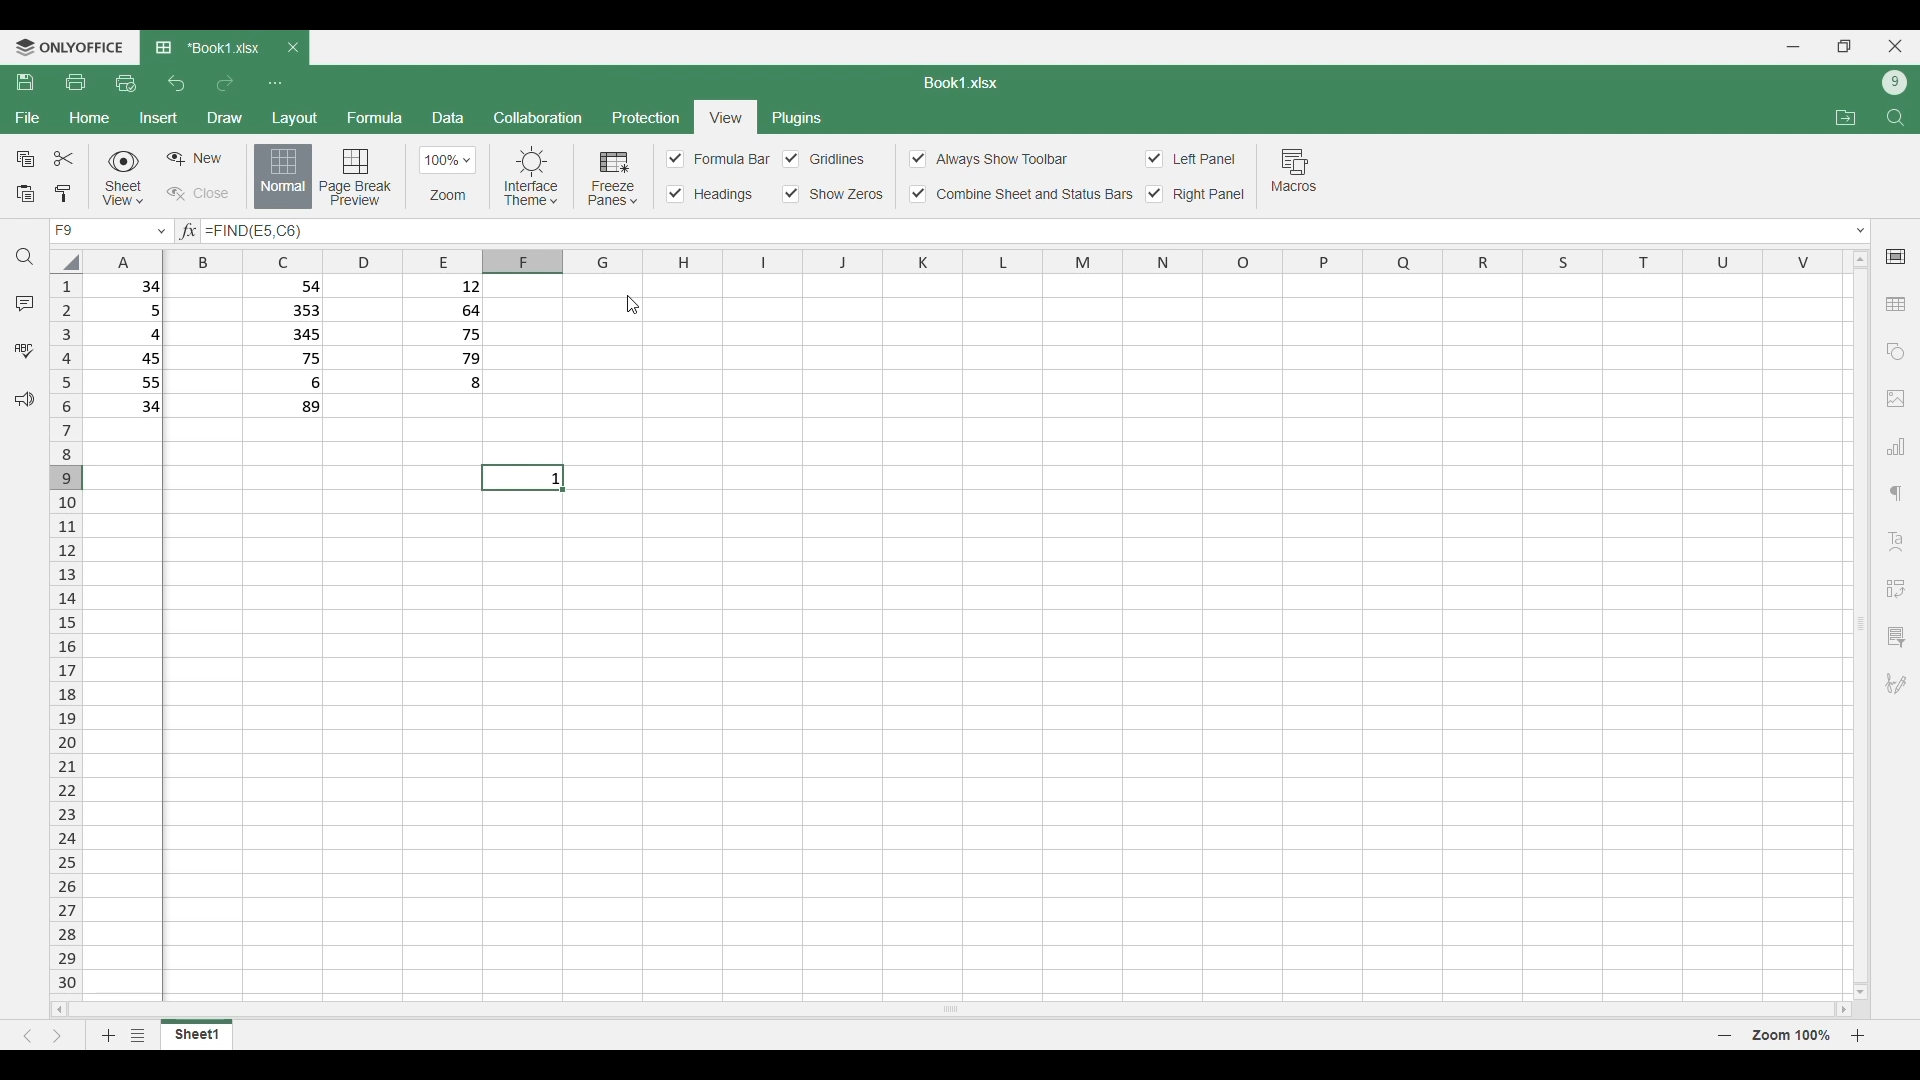 Image resolution: width=1920 pixels, height=1080 pixels. Describe the element at coordinates (1725, 1036) in the screenshot. I see `Page zoom out` at that location.